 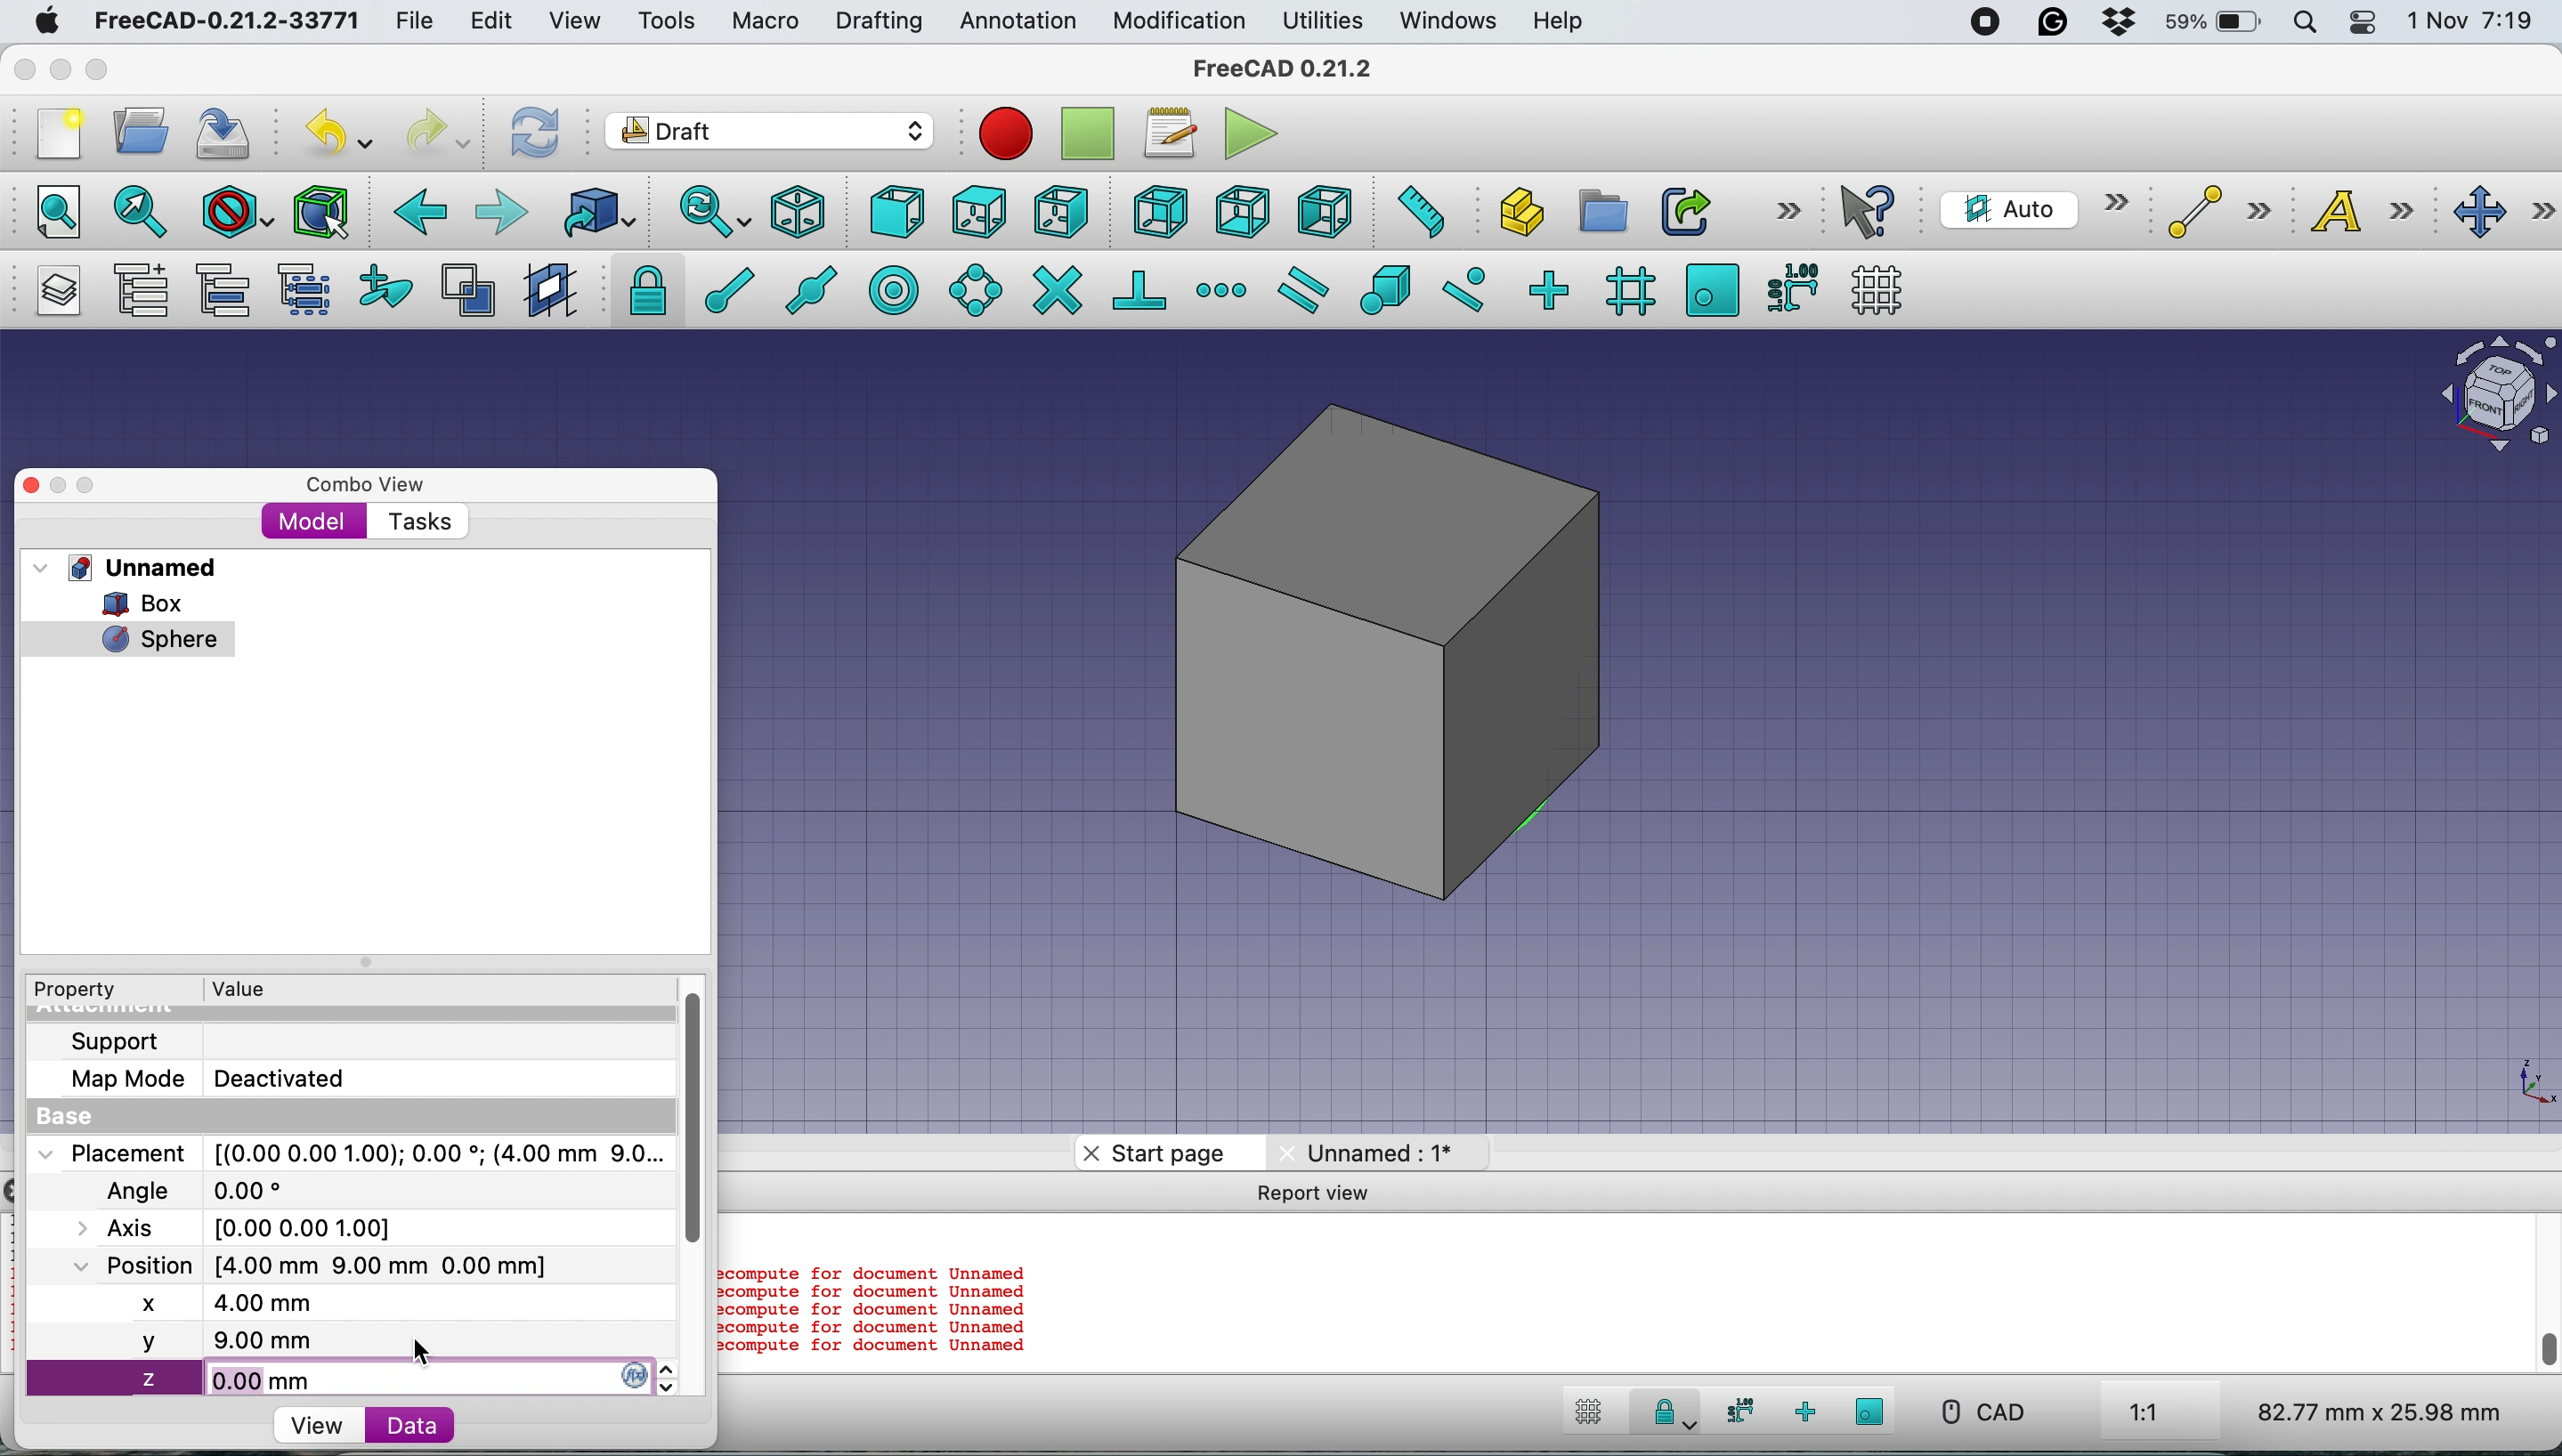 What do you see at coordinates (891, 288) in the screenshot?
I see `snap center` at bounding box center [891, 288].